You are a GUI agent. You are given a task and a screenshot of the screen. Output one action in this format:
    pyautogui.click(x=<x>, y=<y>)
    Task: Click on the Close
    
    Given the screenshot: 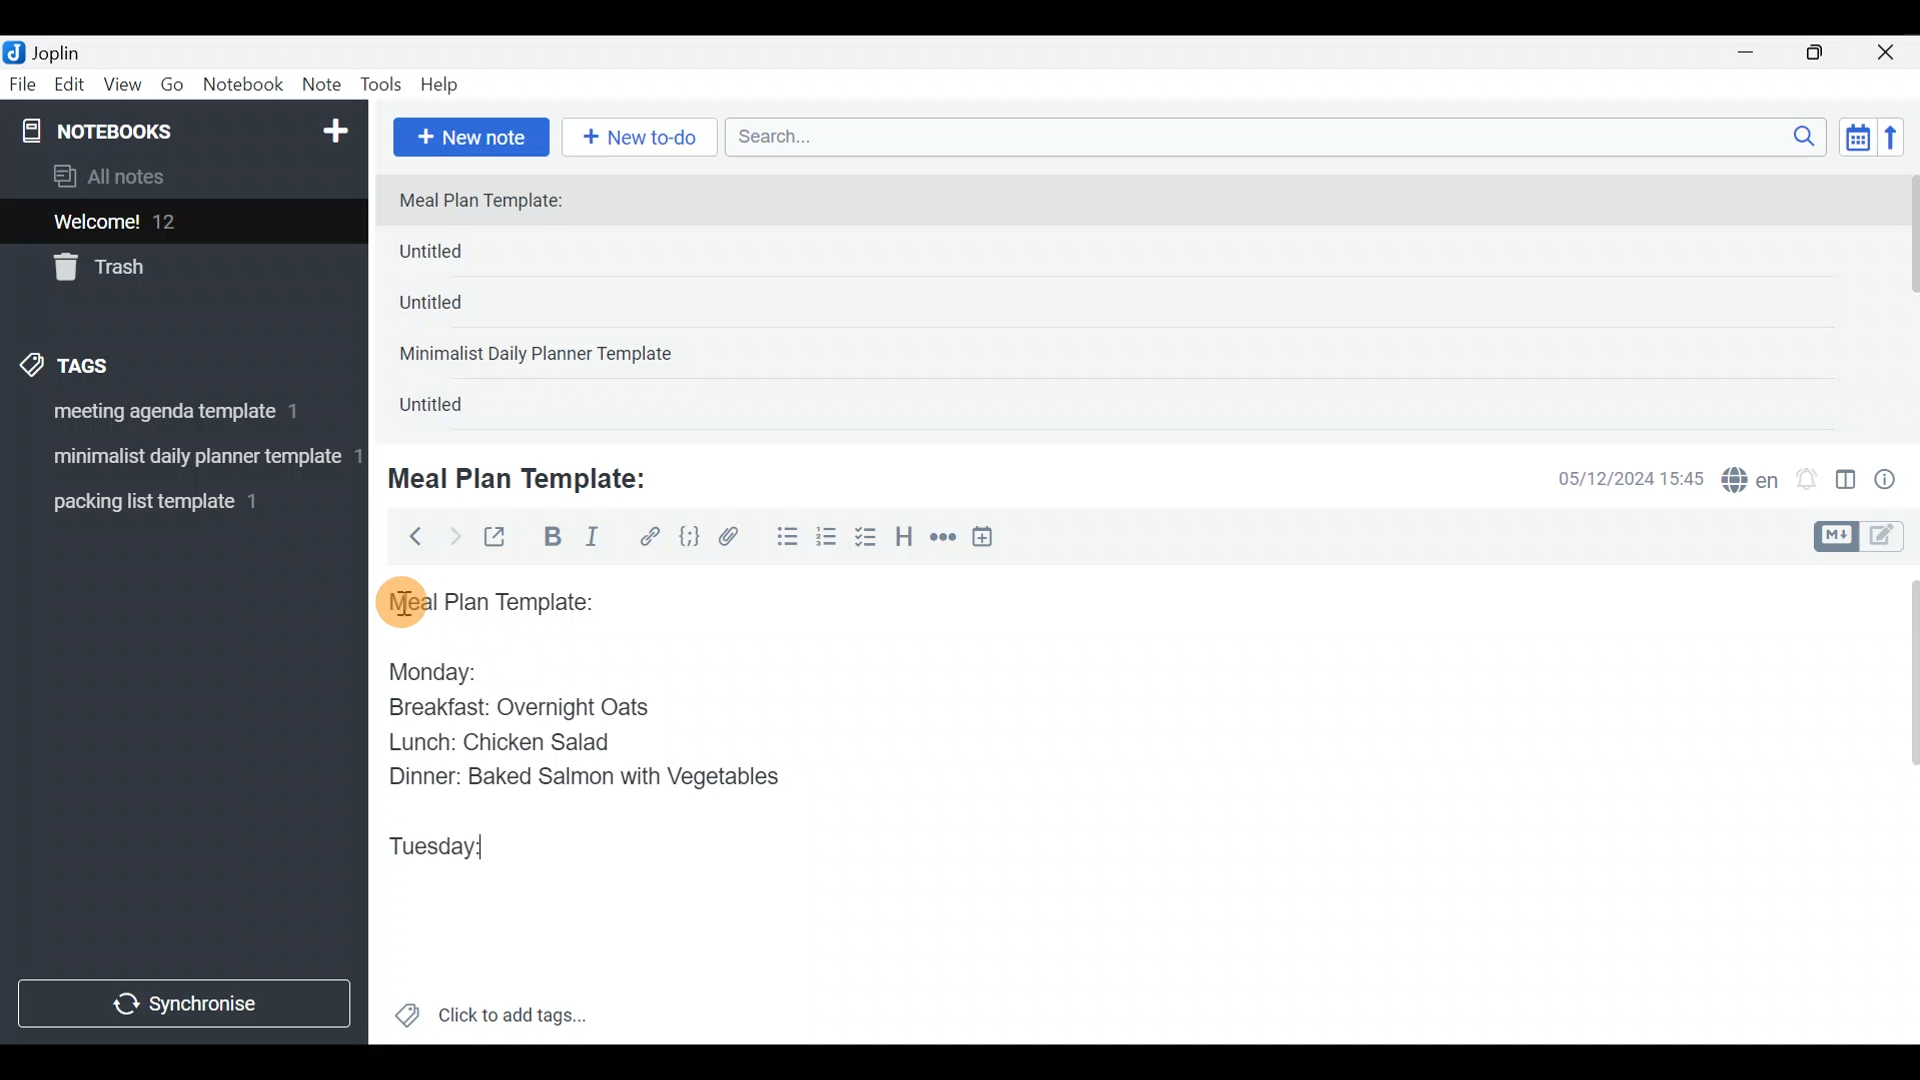 What is the action you would take?
    pyautogui.click(x=1889, y=54)
    